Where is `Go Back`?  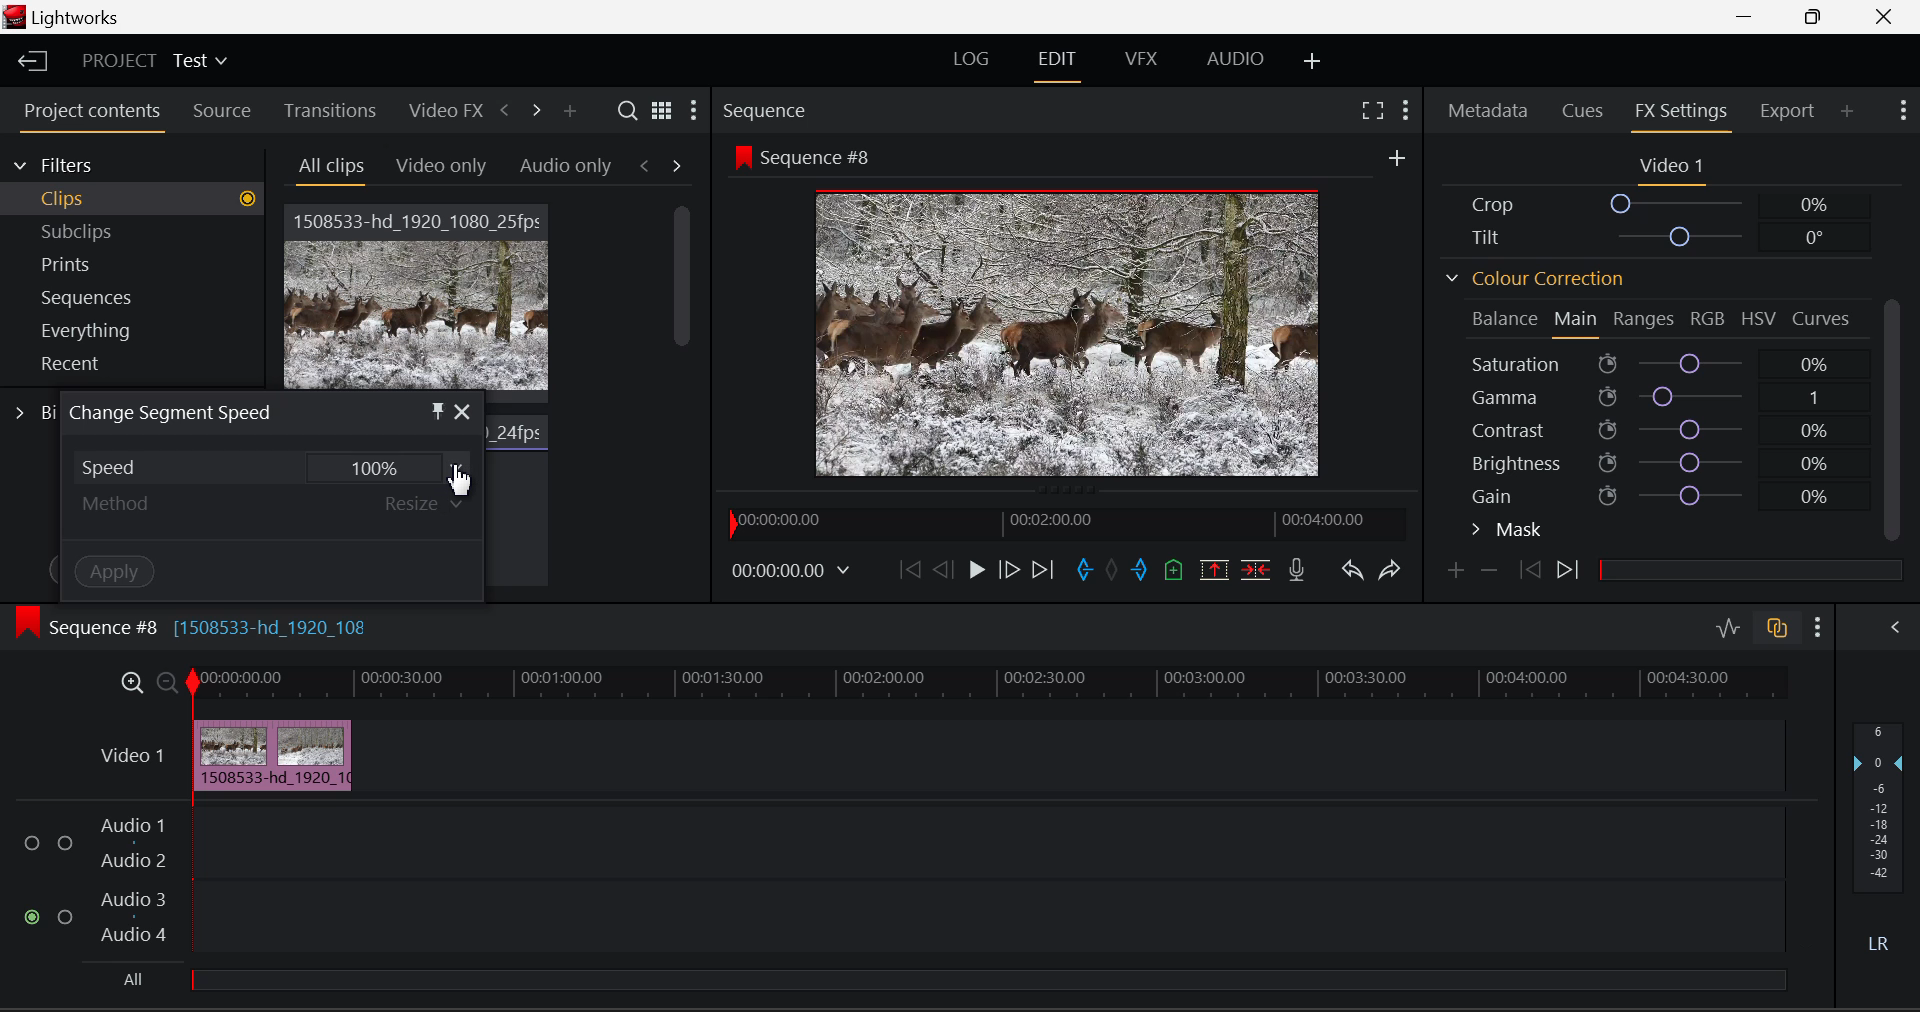 Go Back is located at coordinates (943, 570).